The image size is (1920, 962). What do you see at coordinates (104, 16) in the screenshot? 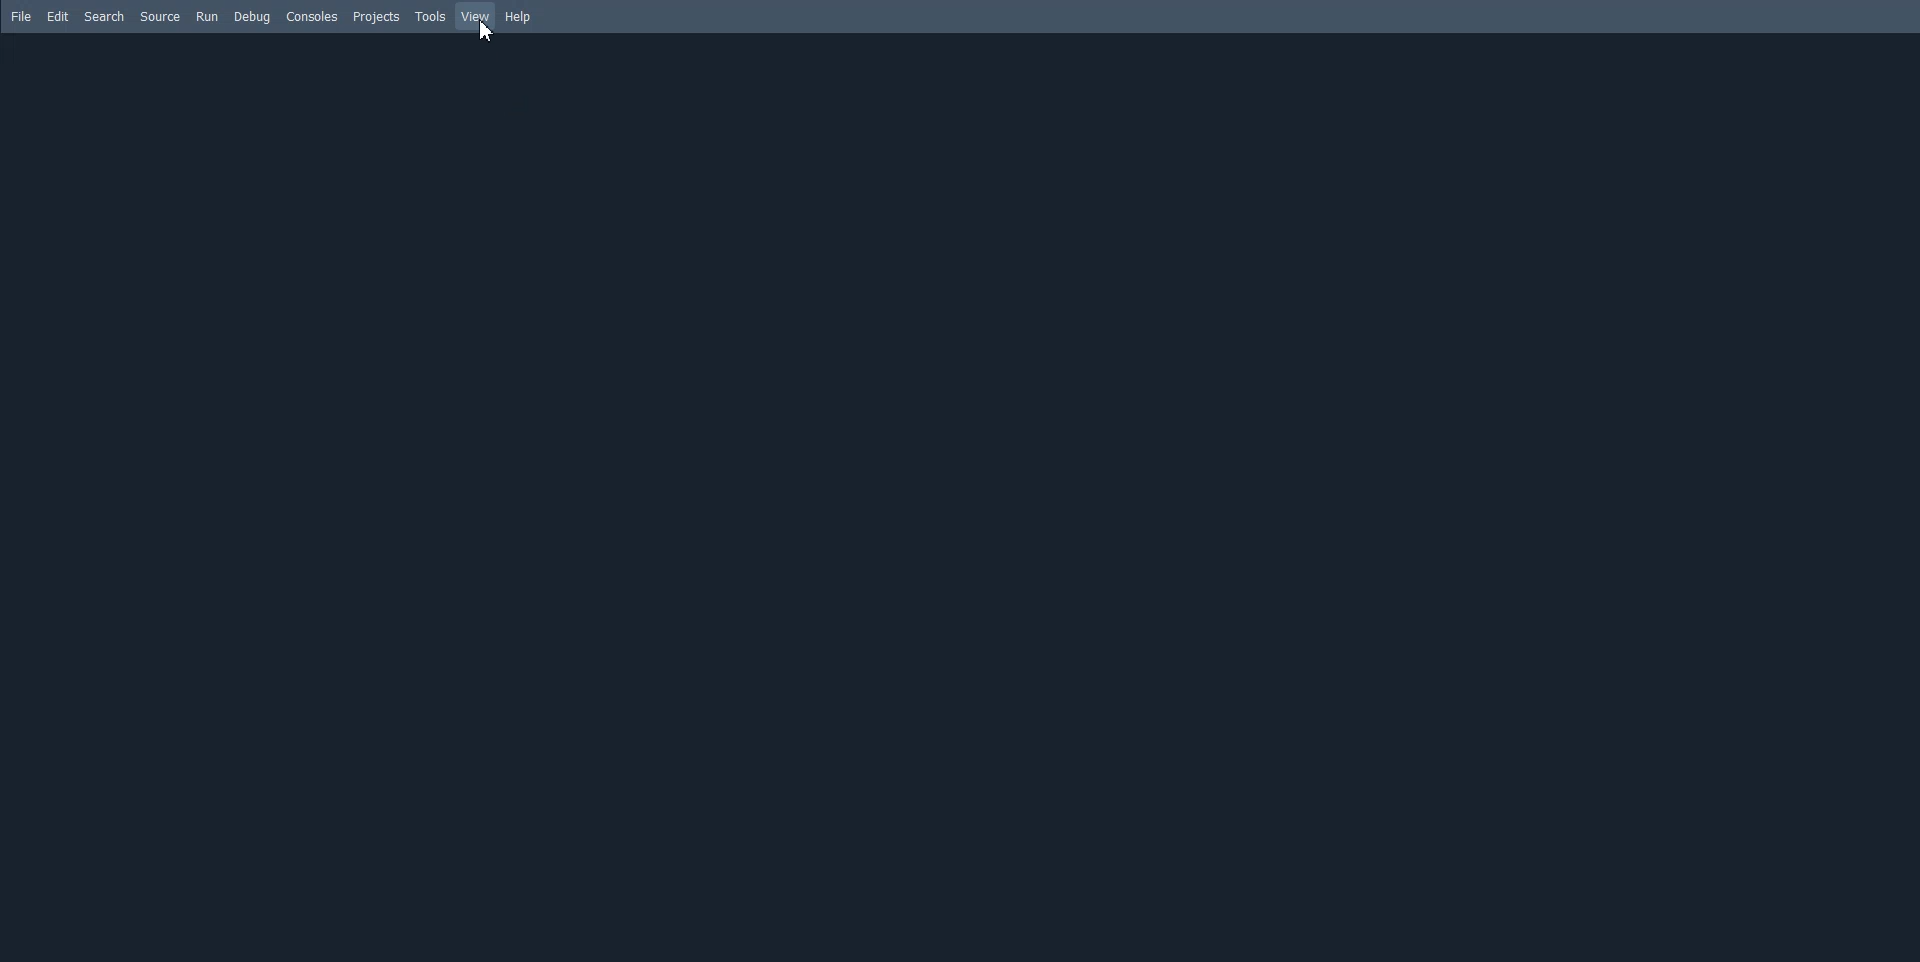
I see `Search` at bounding box center [104, 16].